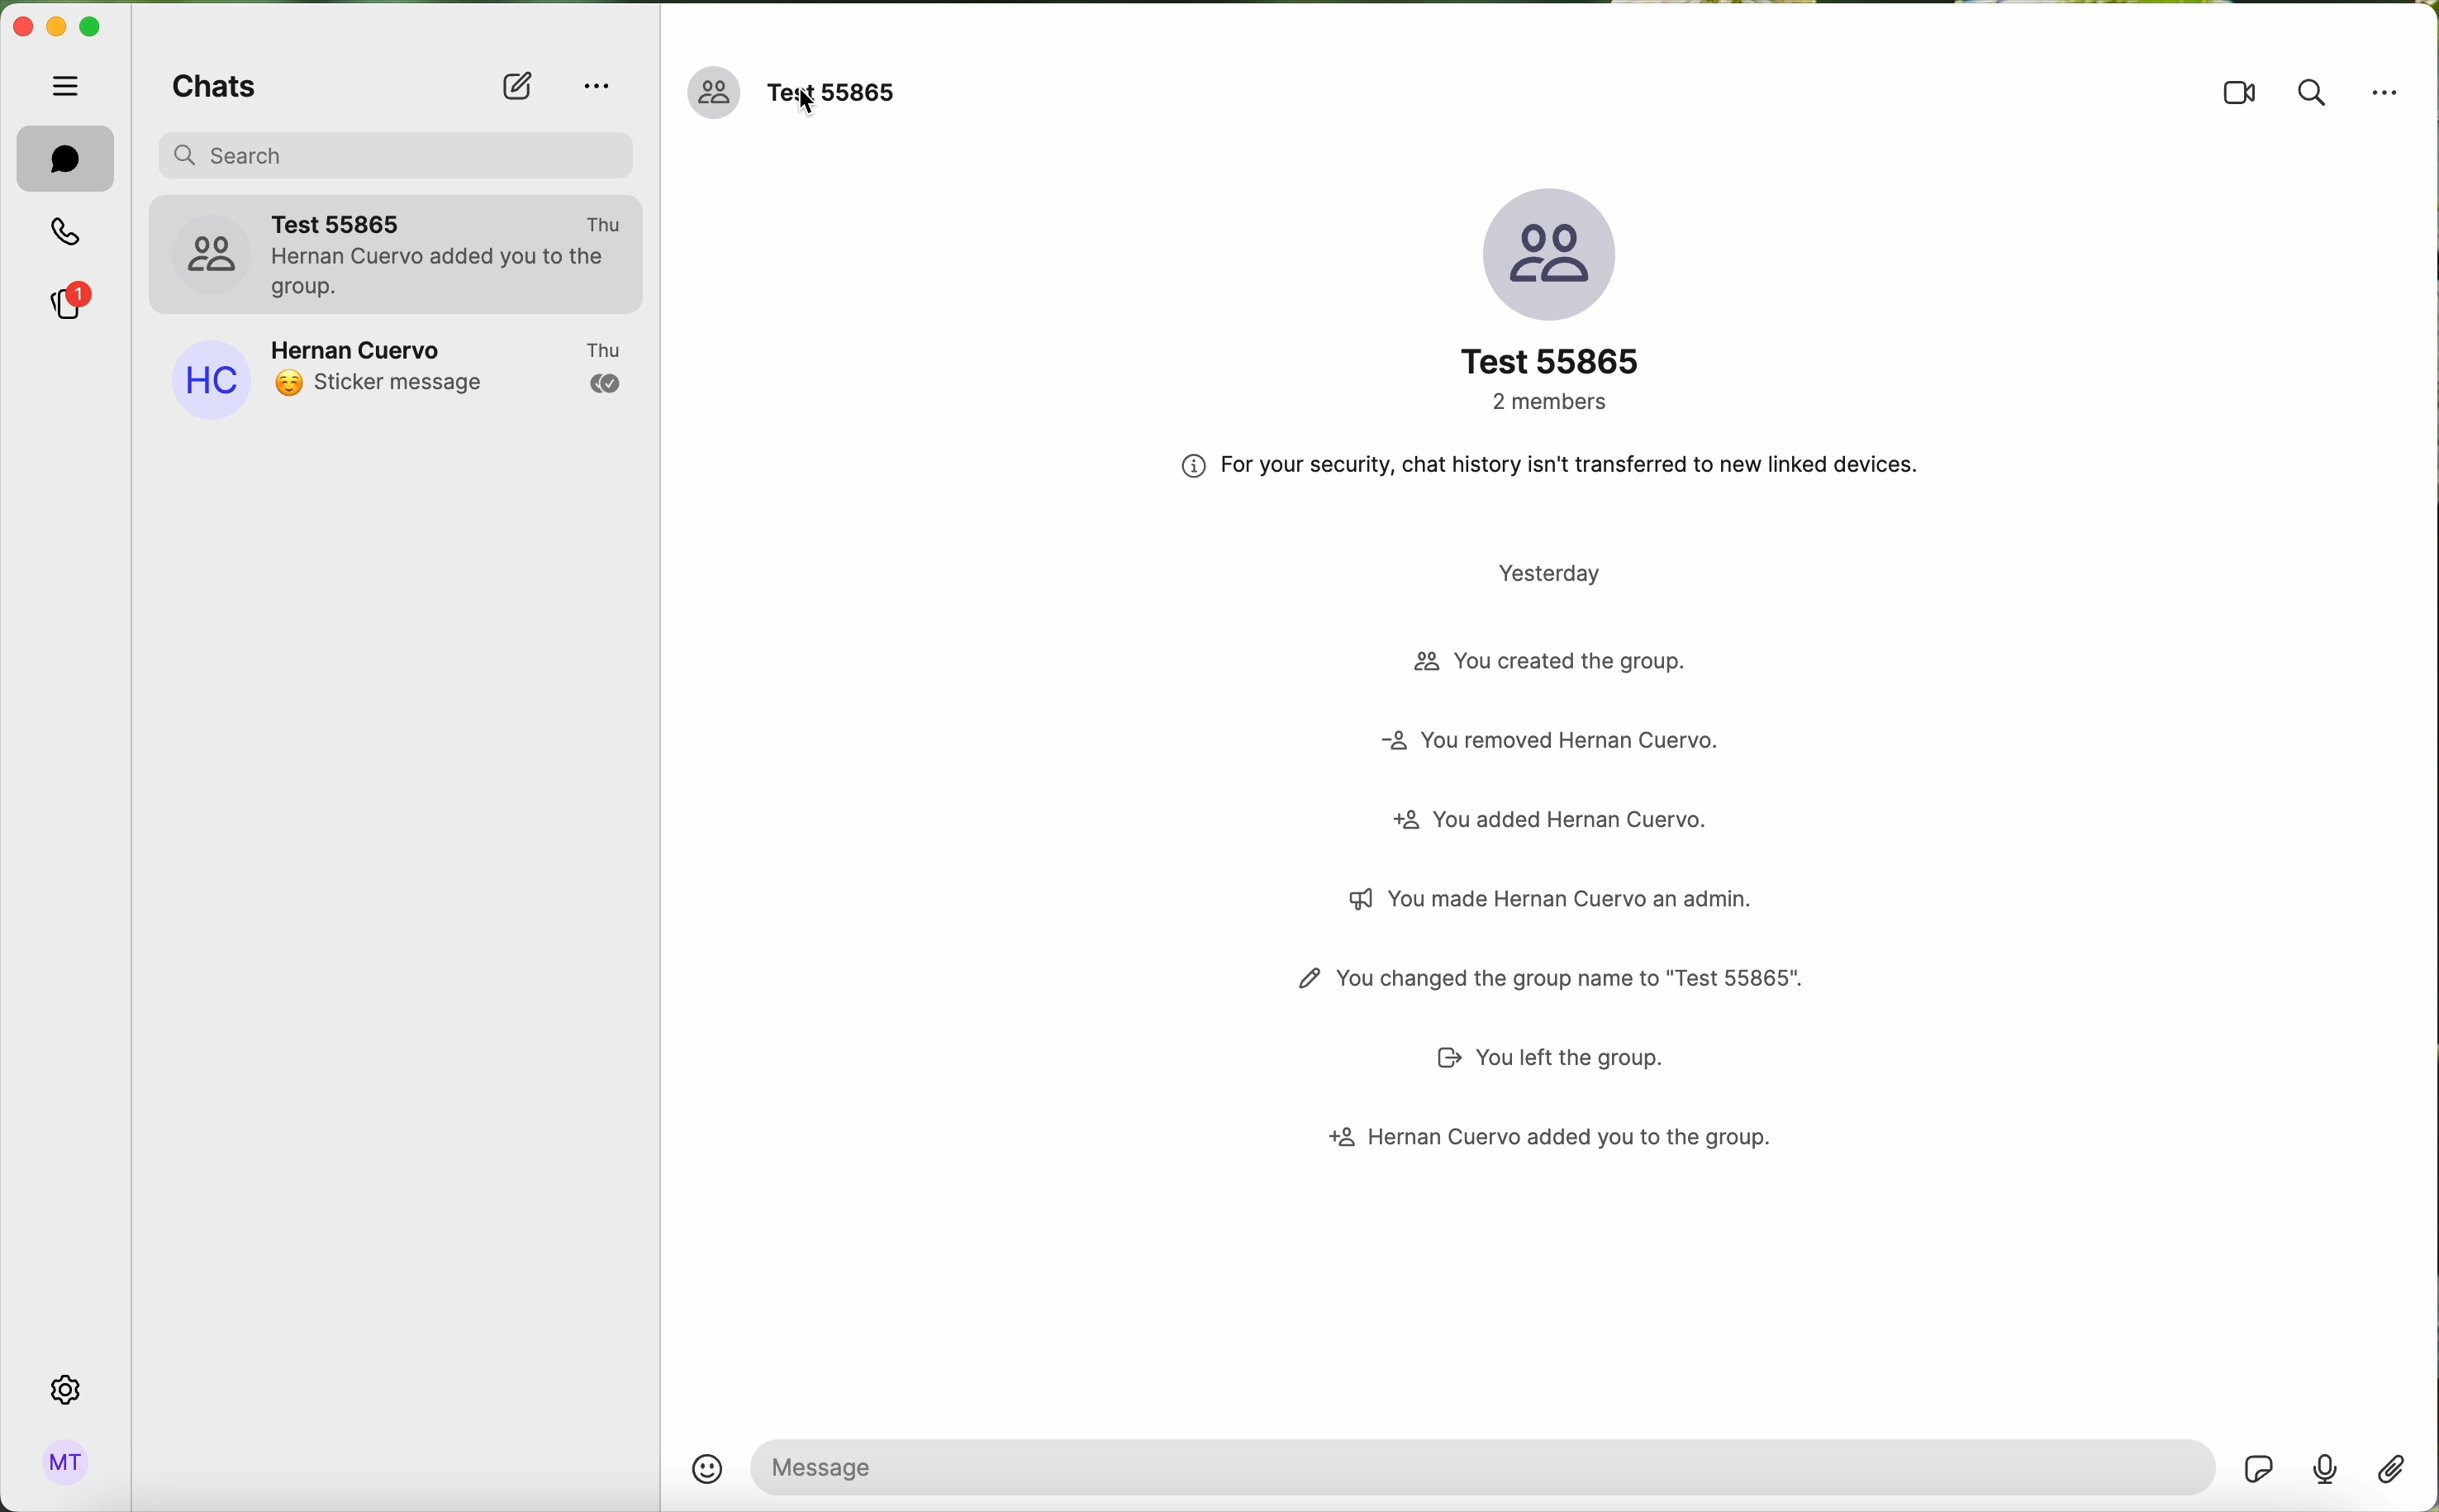 This screenshot has height=1512, width=2439. I want to click on message window, so click(1483, 1467).